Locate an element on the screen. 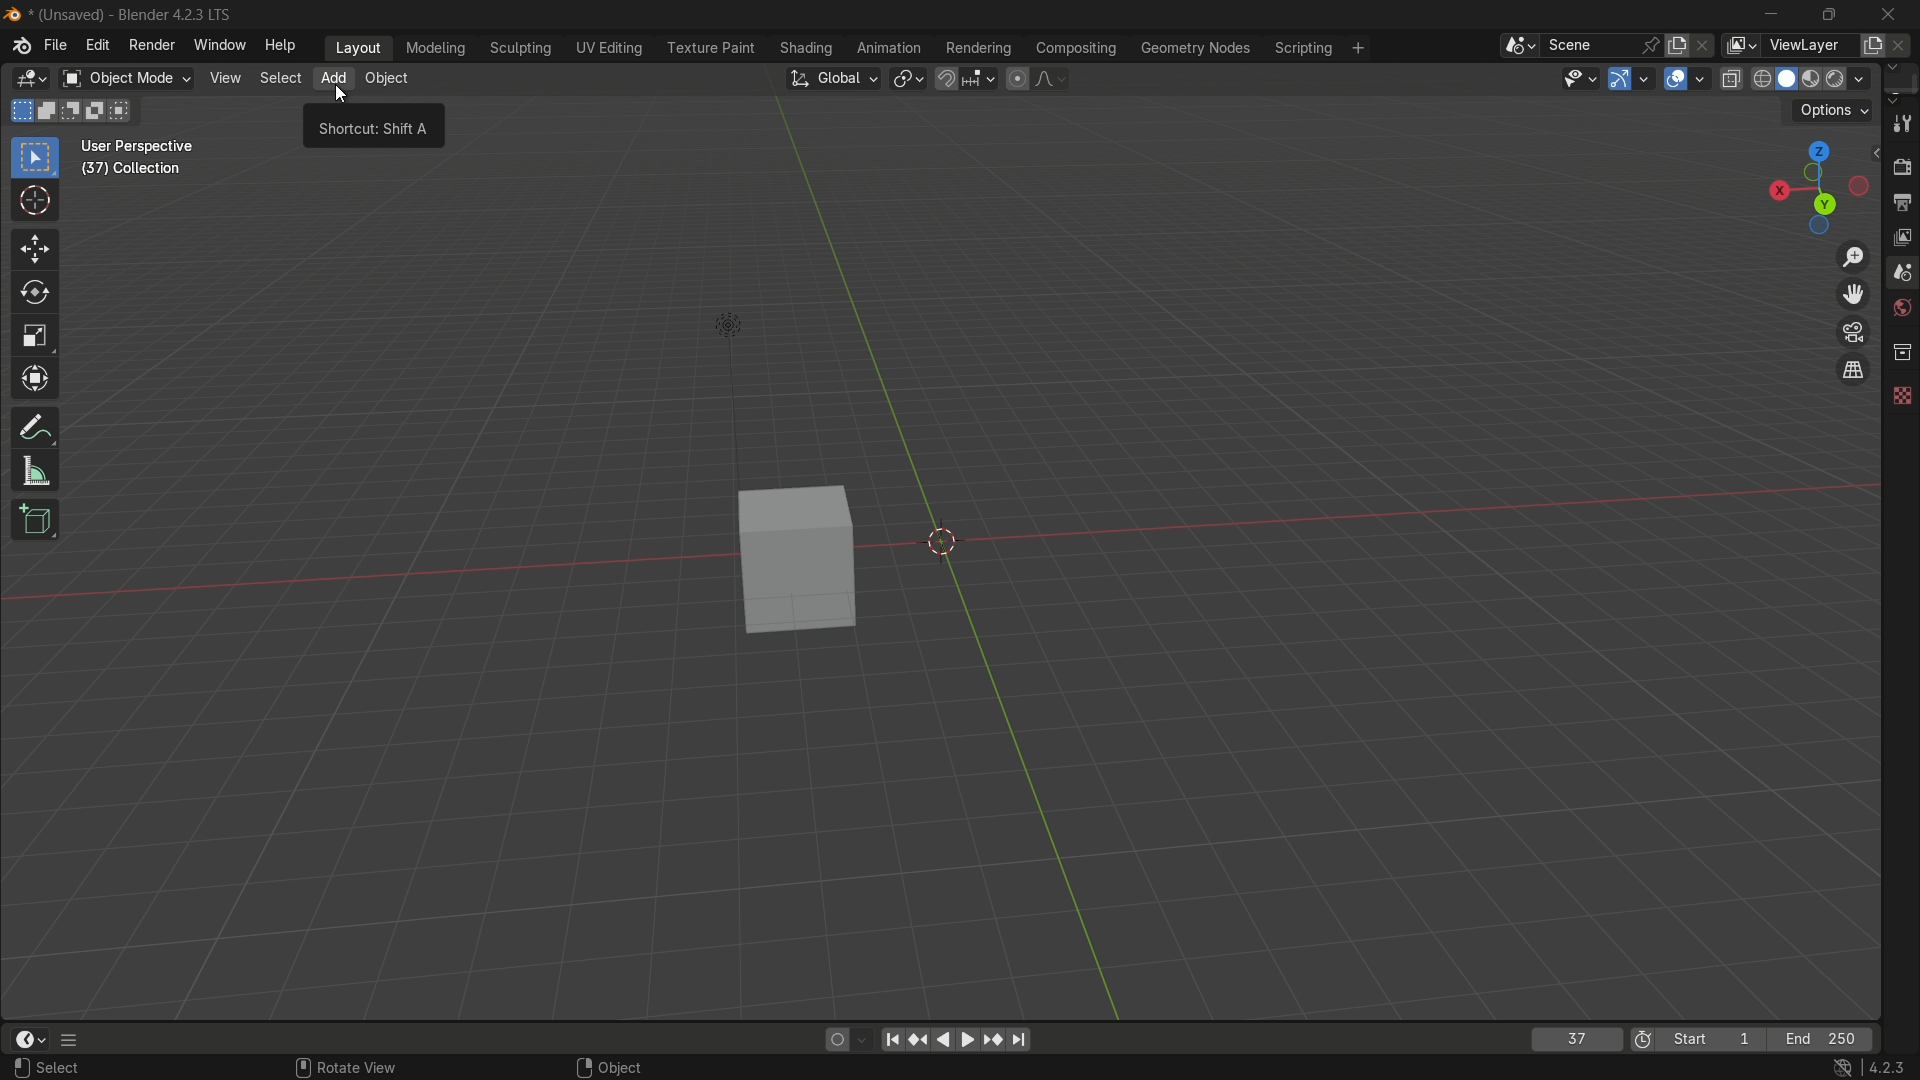 Image resolution: width=1920 pixels, height=1080 pixels. options is located at coordinates (1835, 109).